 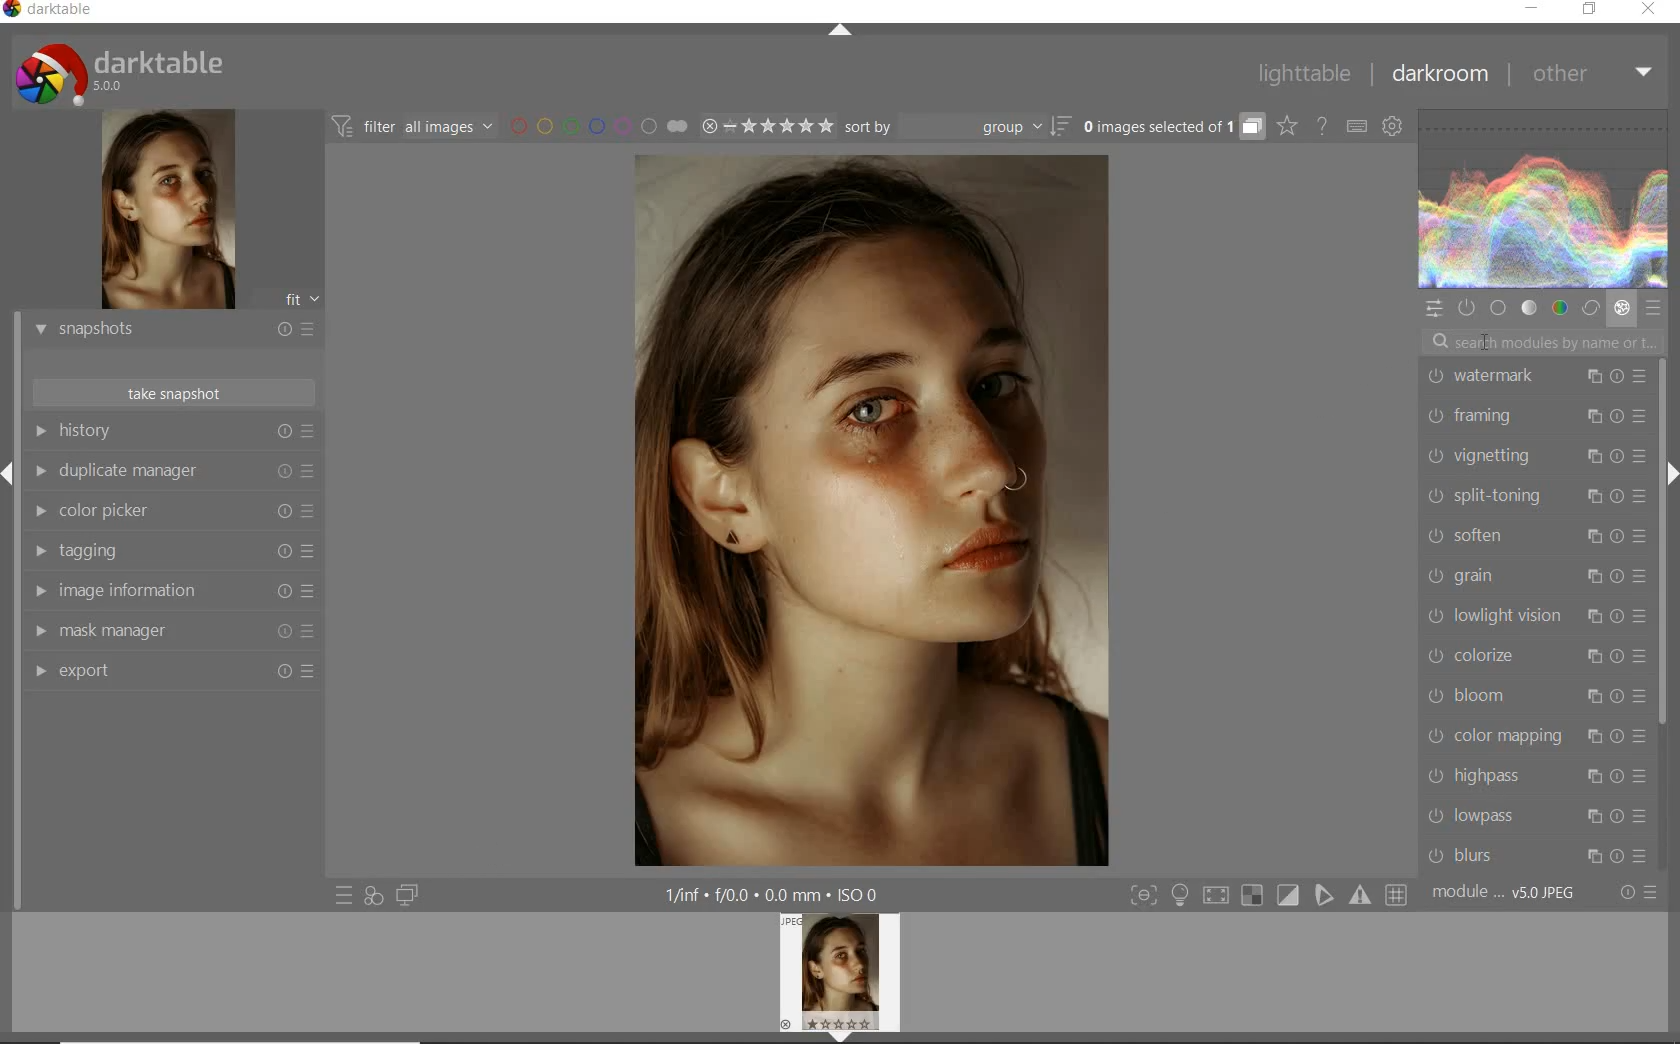 I want to click on image formation, so click(x=169, y=591).